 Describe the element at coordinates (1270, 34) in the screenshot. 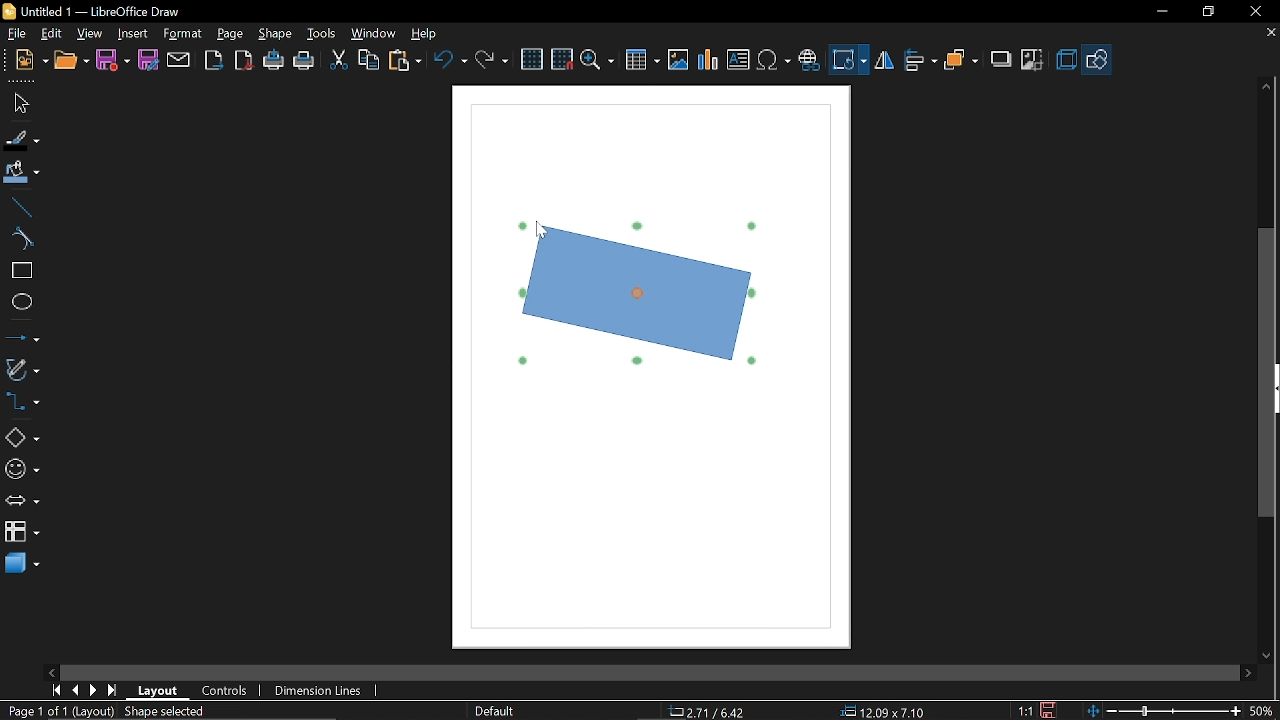

I see `close tab` at that location.